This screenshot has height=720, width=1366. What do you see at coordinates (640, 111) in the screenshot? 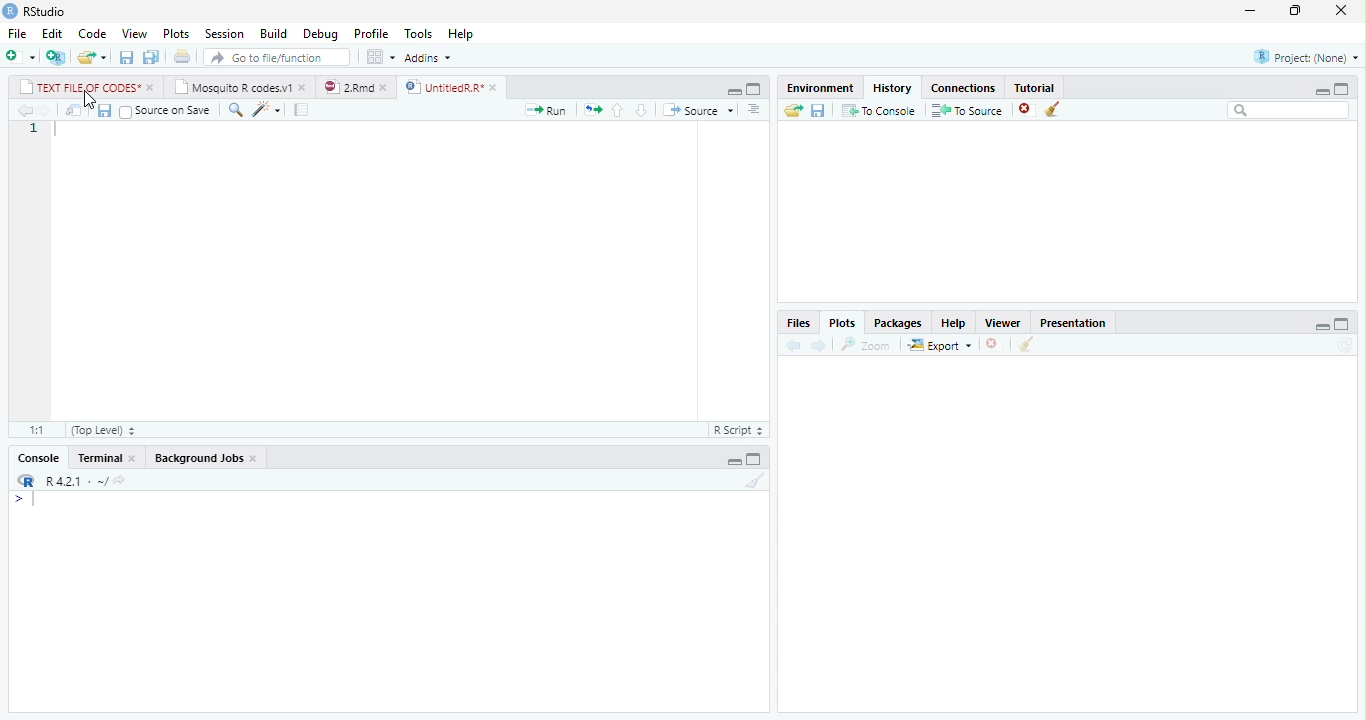
I see `down` at bounding box center [640, 111].